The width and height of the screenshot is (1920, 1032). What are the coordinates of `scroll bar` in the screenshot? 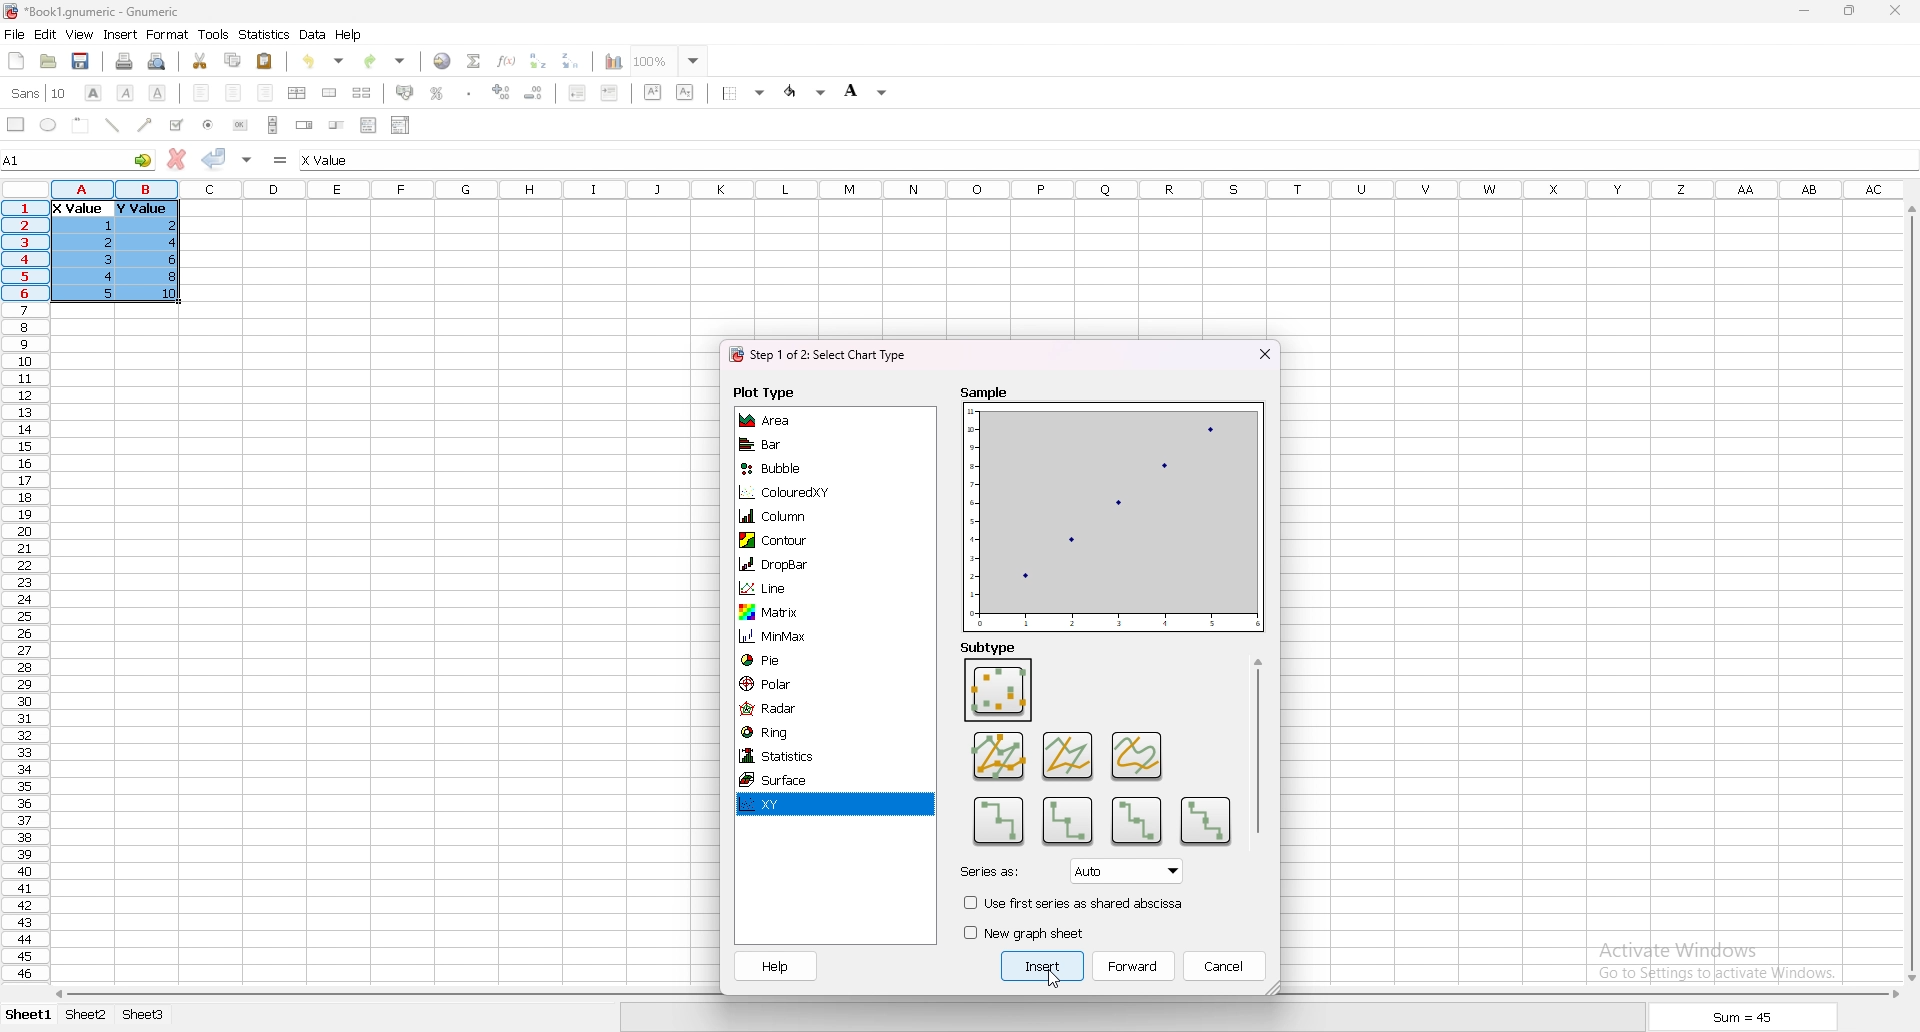 It's located at (1909, 593).